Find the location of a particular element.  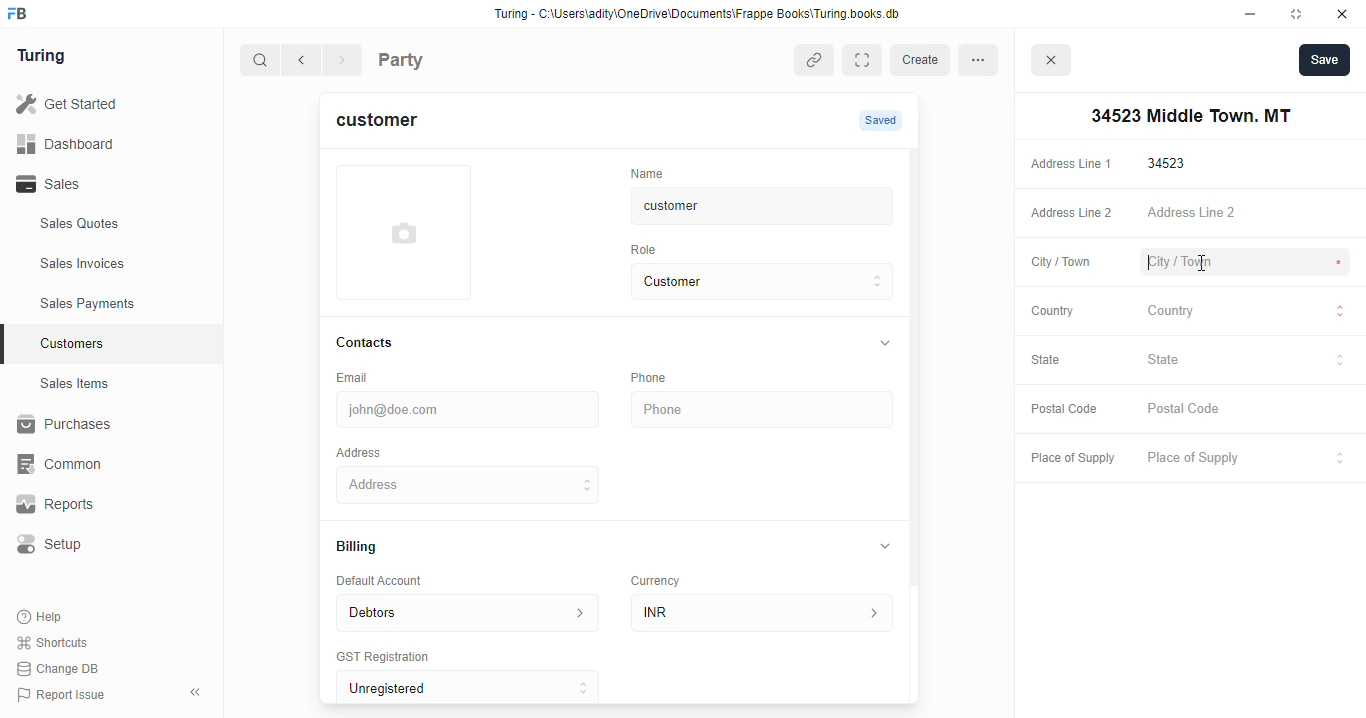

forward is located at coordinates (344, 62).